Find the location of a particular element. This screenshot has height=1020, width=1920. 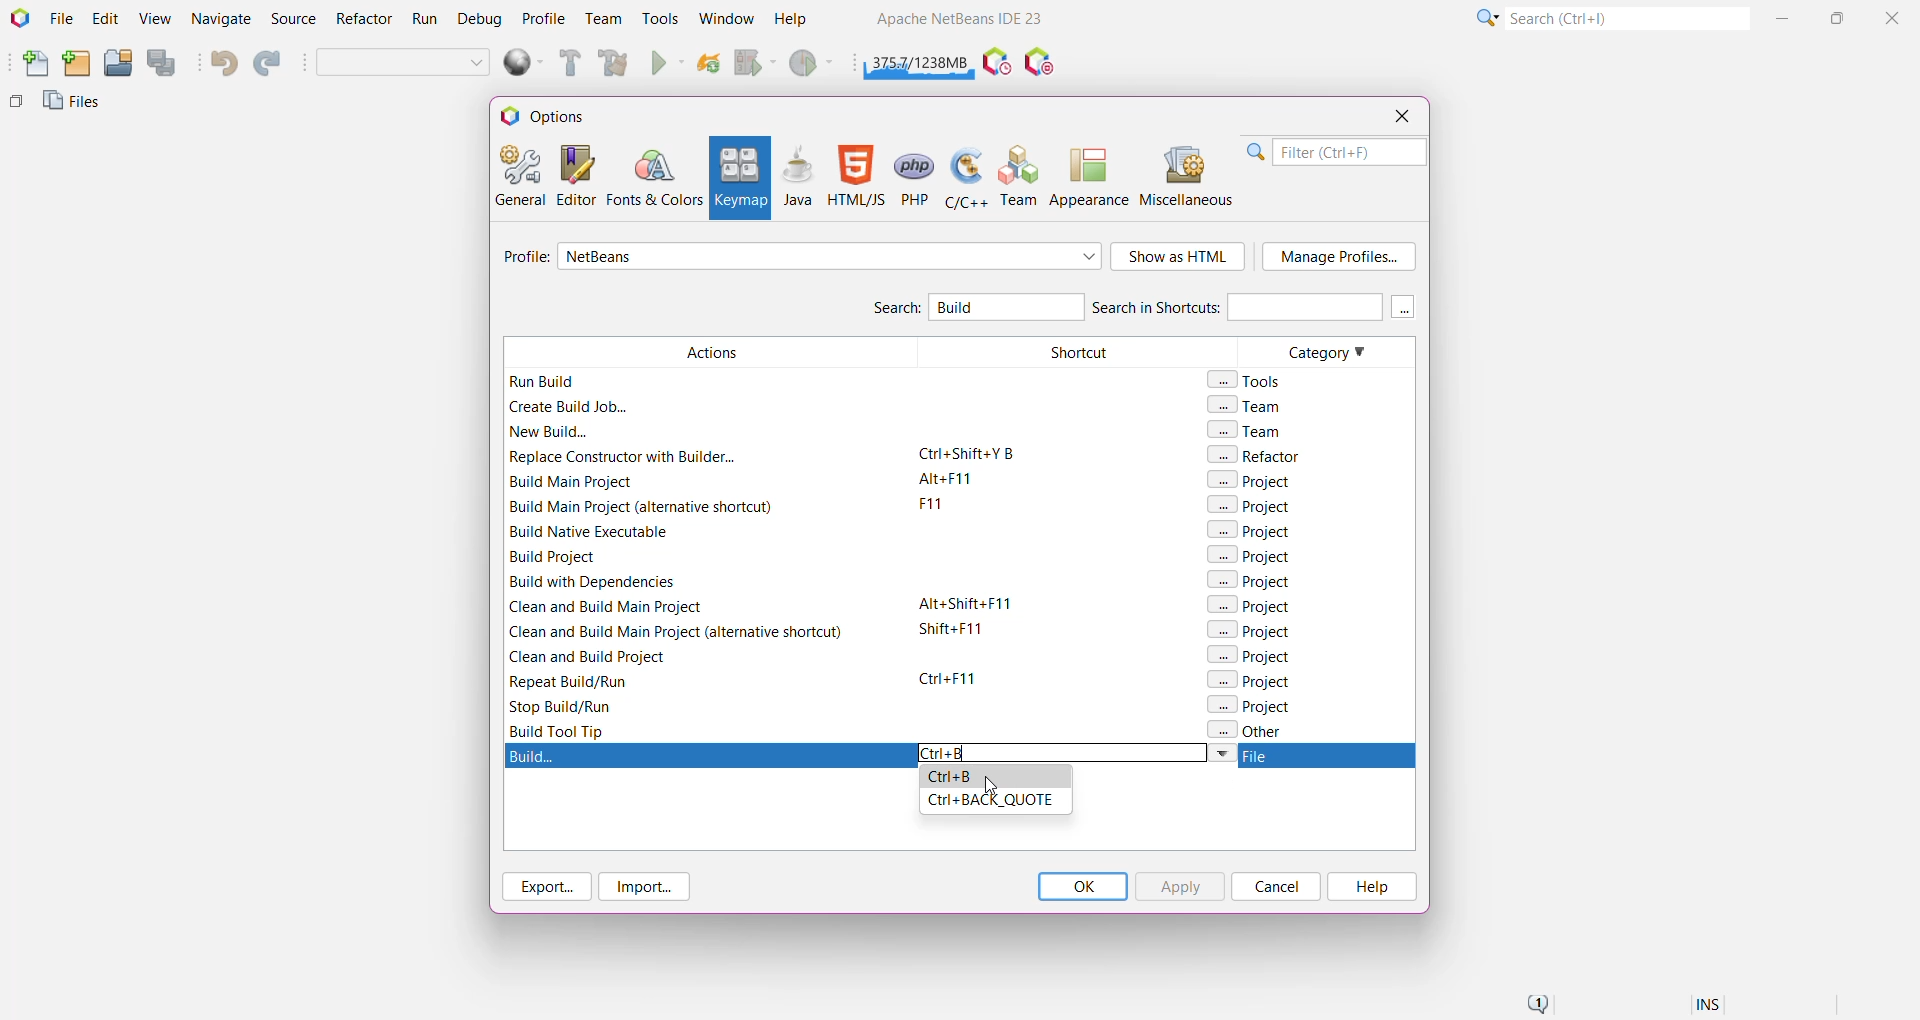

More keys is located at coordinates (1404, 307).